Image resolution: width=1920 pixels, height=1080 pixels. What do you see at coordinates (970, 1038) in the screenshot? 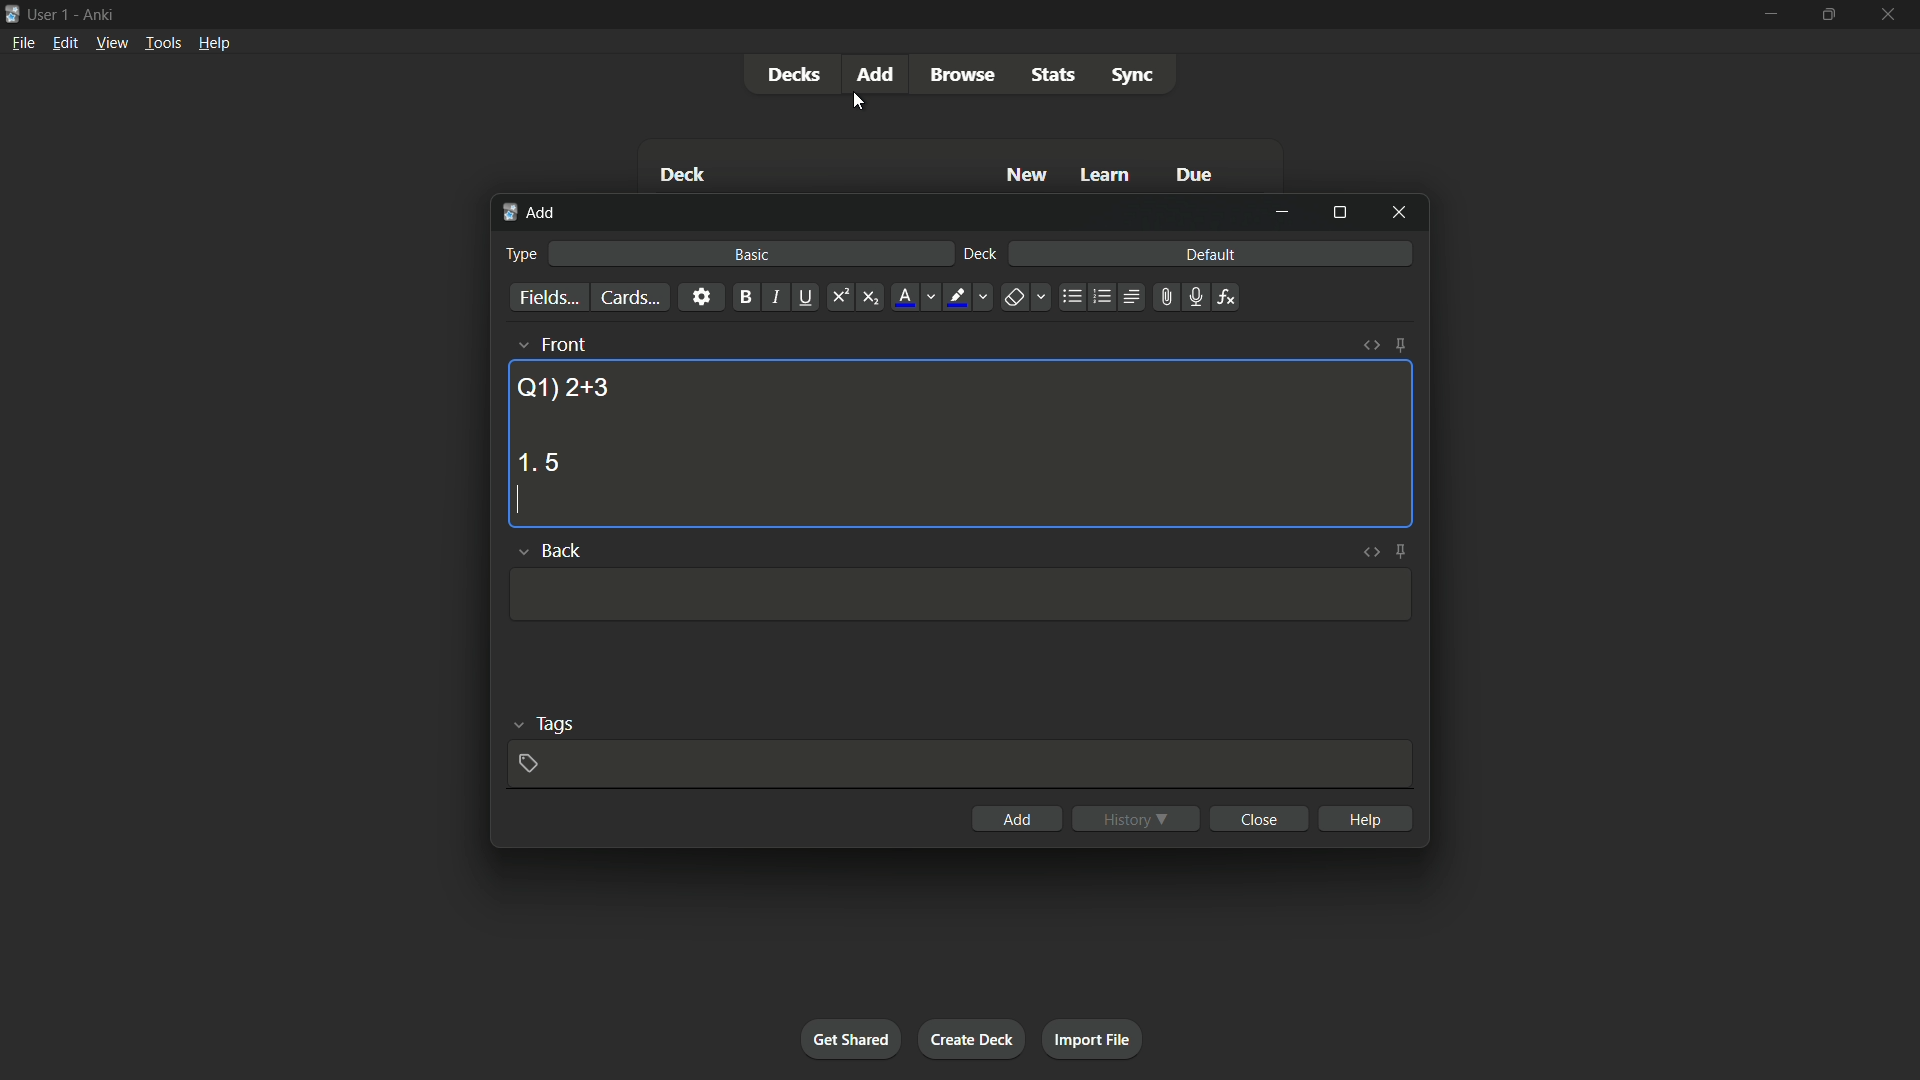
I see `create deck` at bounding box center [970, 1038].